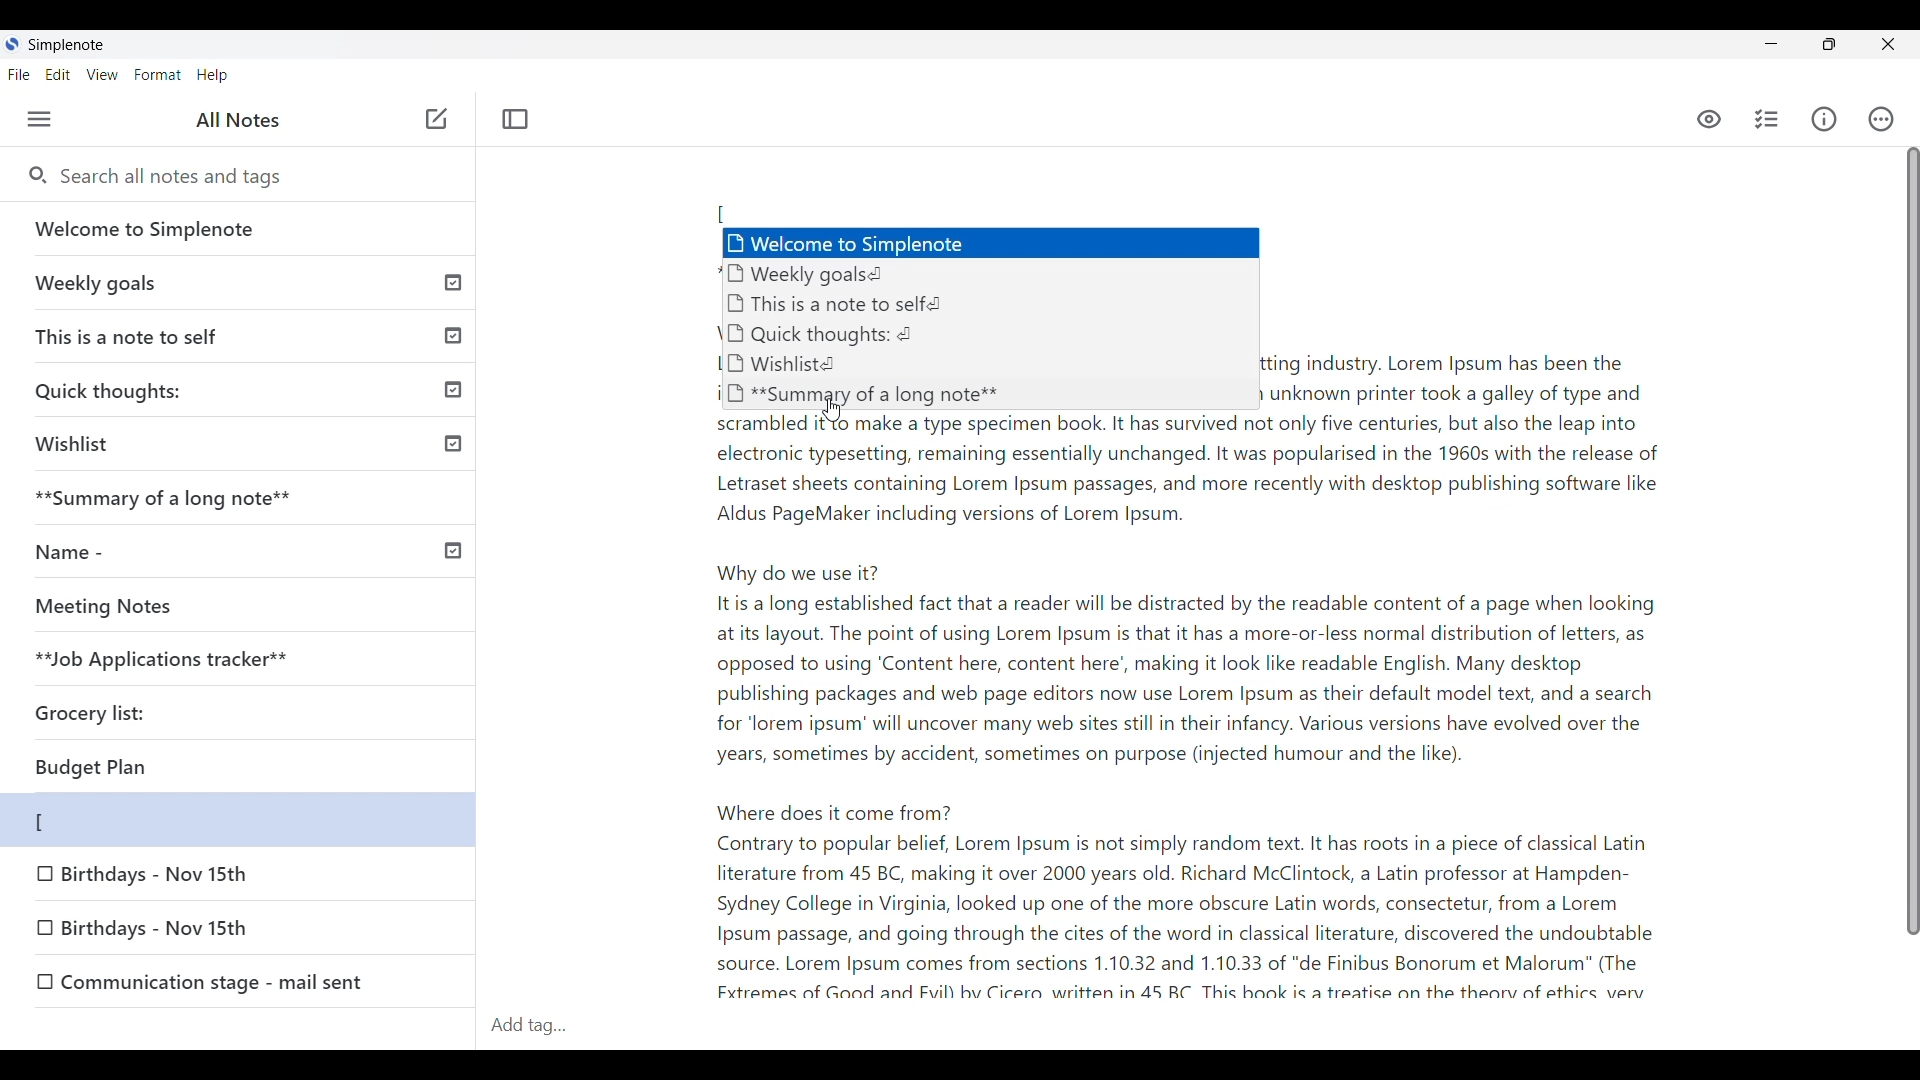 The width and height of the screenshot is (1920, 1080). What do you see at coordinates (1830, 44) in the screenshot?
I see `Resize` at bounding box center [1830, 44].